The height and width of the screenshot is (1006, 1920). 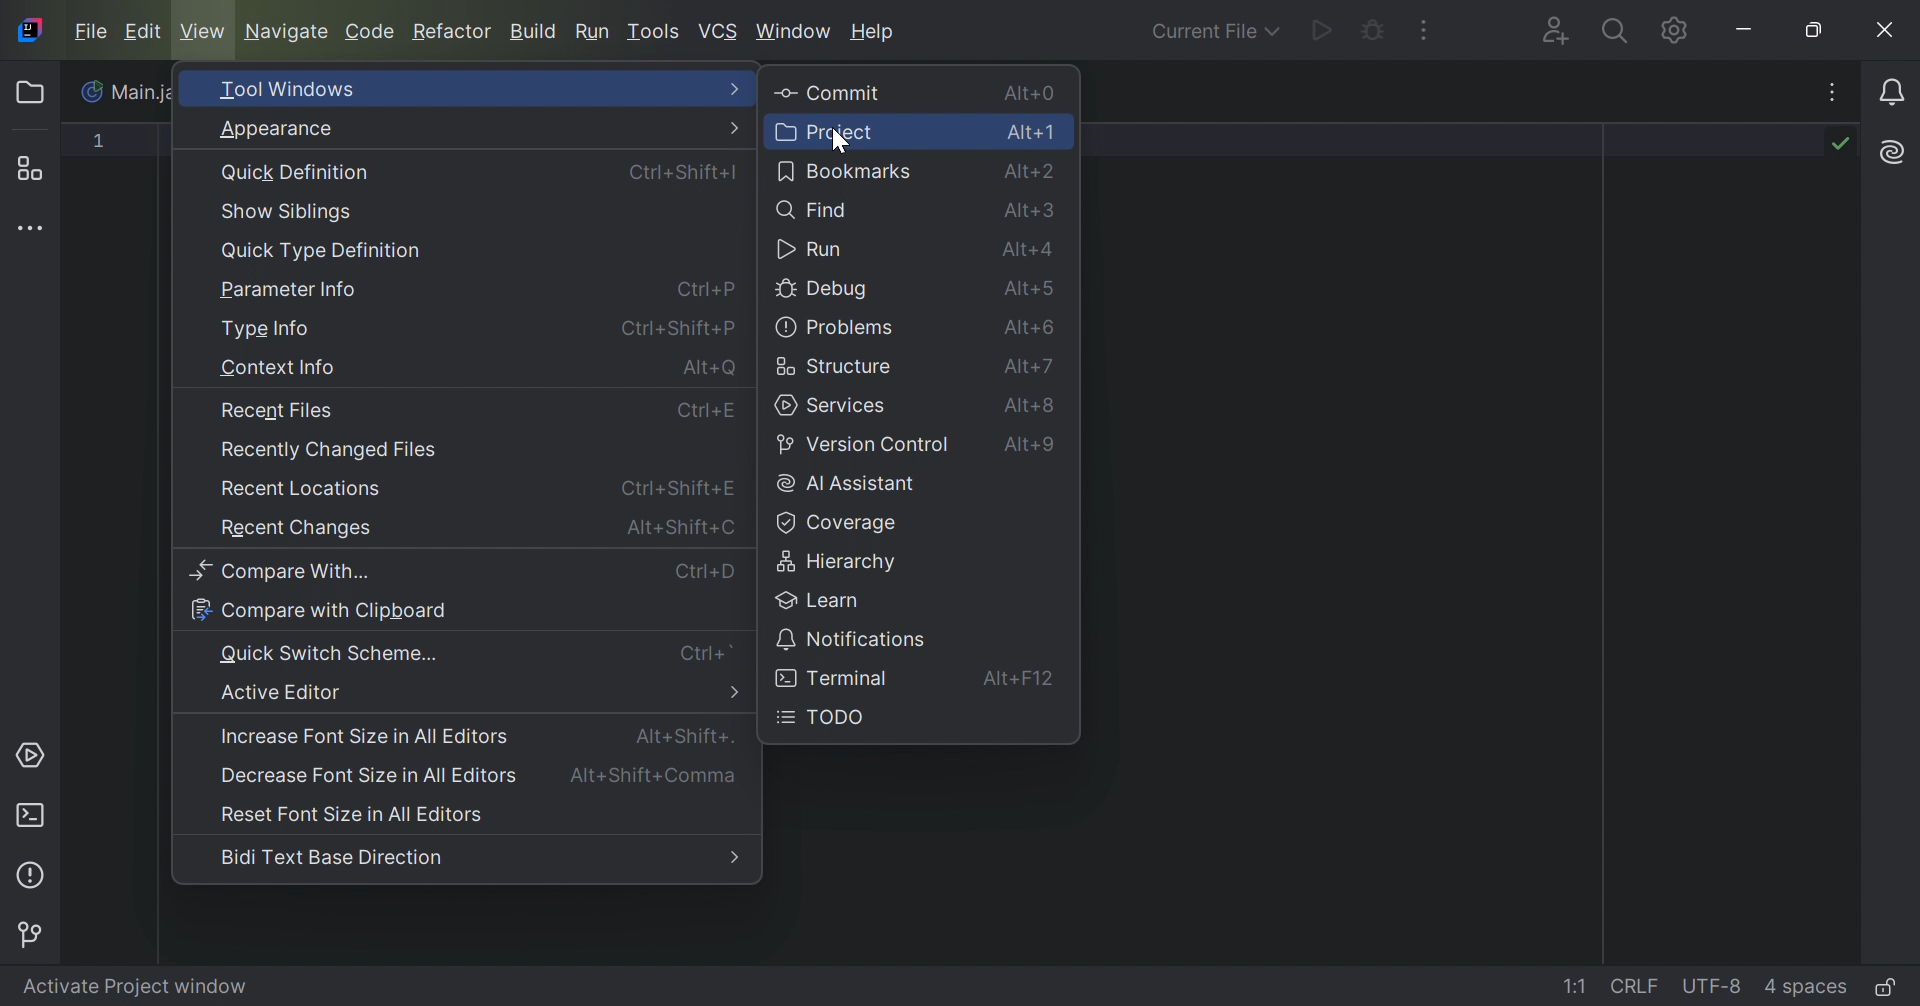 I want to click on CRLF, so click(x=1637, y=984).